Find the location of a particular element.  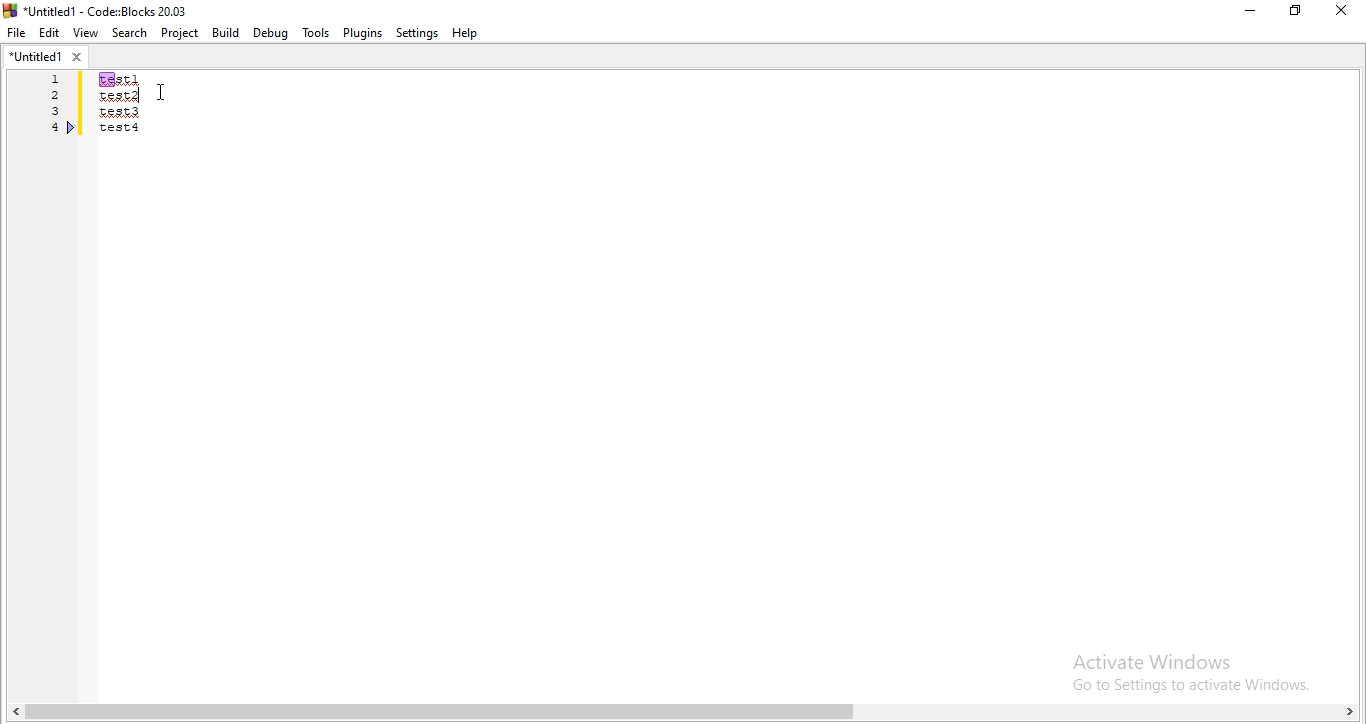

Project  is located at coordinates (181, 34).